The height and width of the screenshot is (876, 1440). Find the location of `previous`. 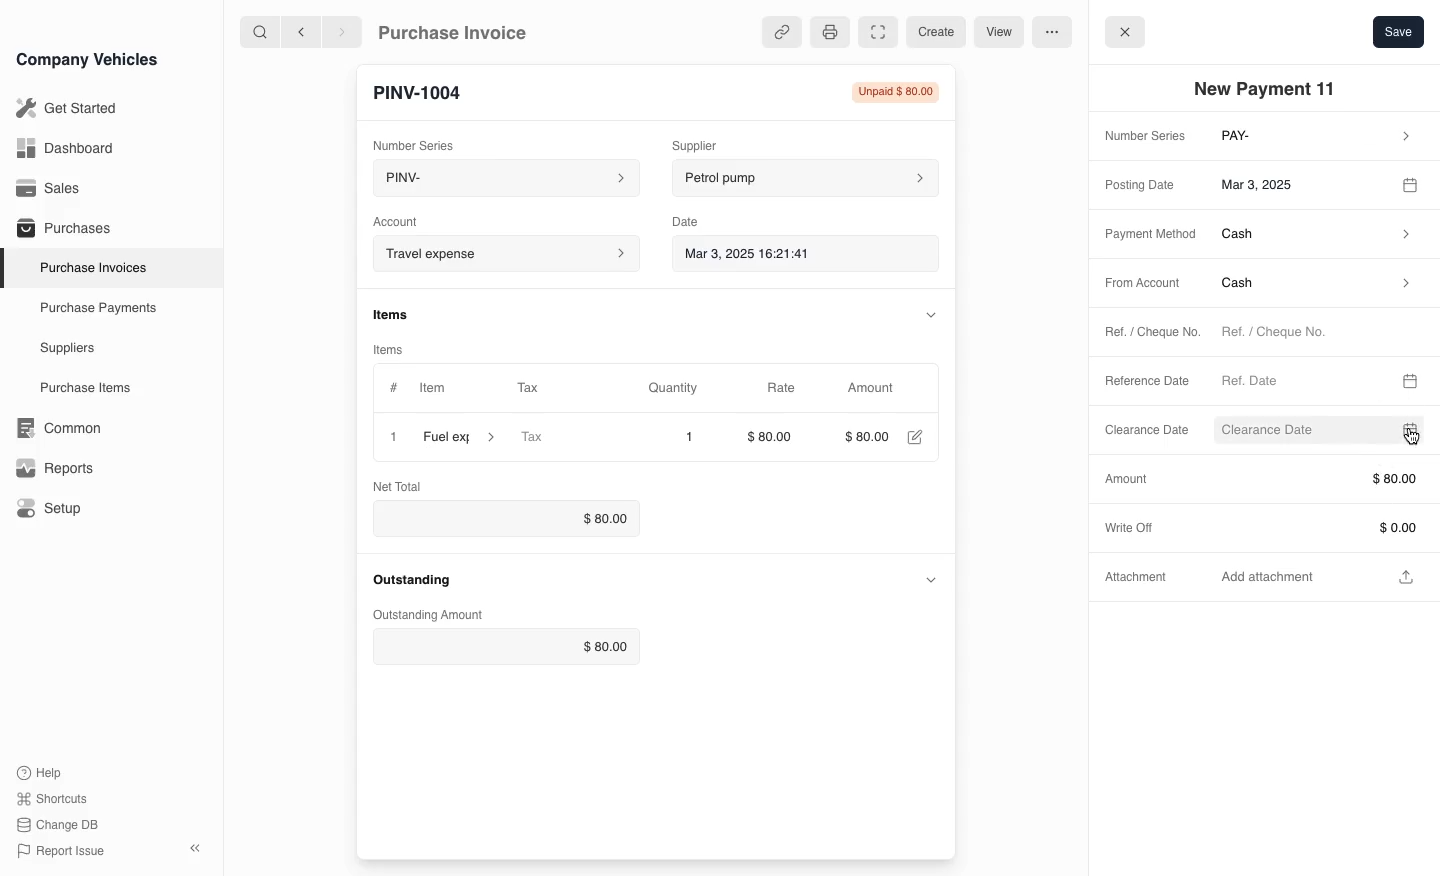

previous is located at coordinates (299, 31).